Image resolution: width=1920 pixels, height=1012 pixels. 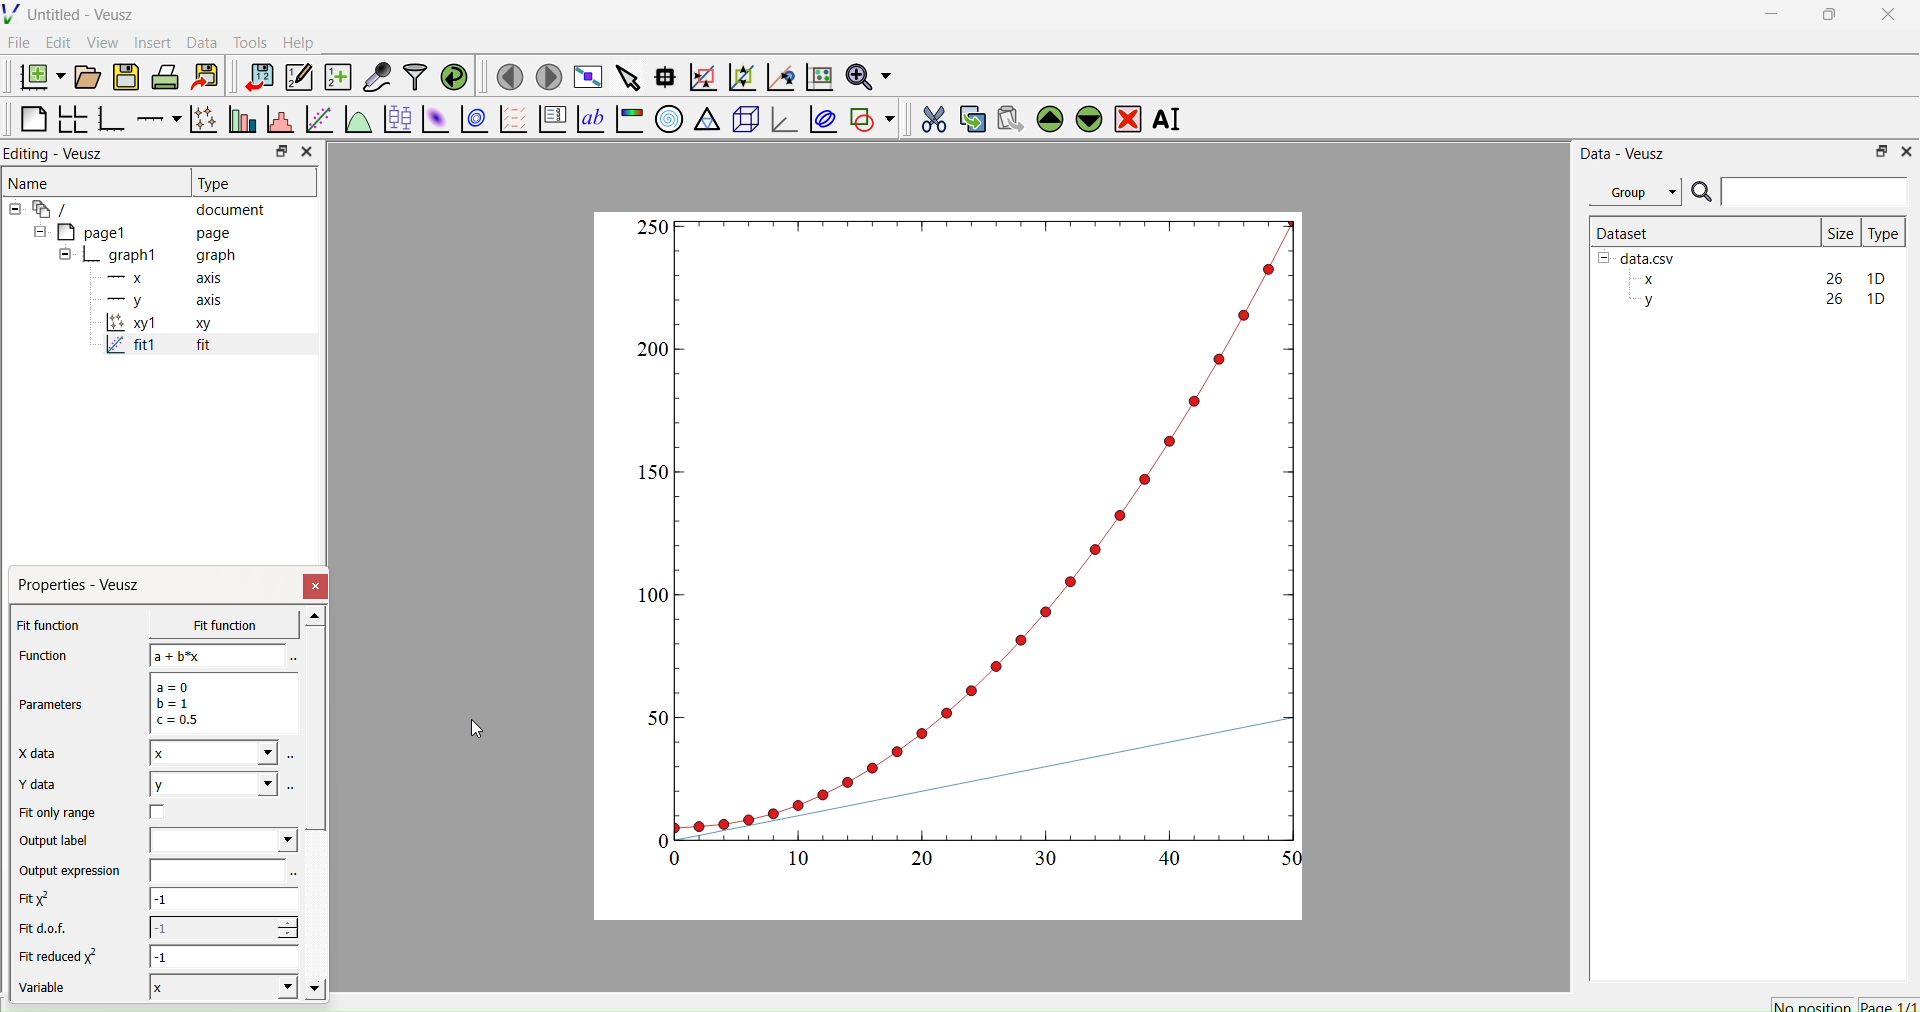 What do you see at coordinates (780, 118) in the screenshot?
I see `3d Graph` at bounding box center [780, 118].